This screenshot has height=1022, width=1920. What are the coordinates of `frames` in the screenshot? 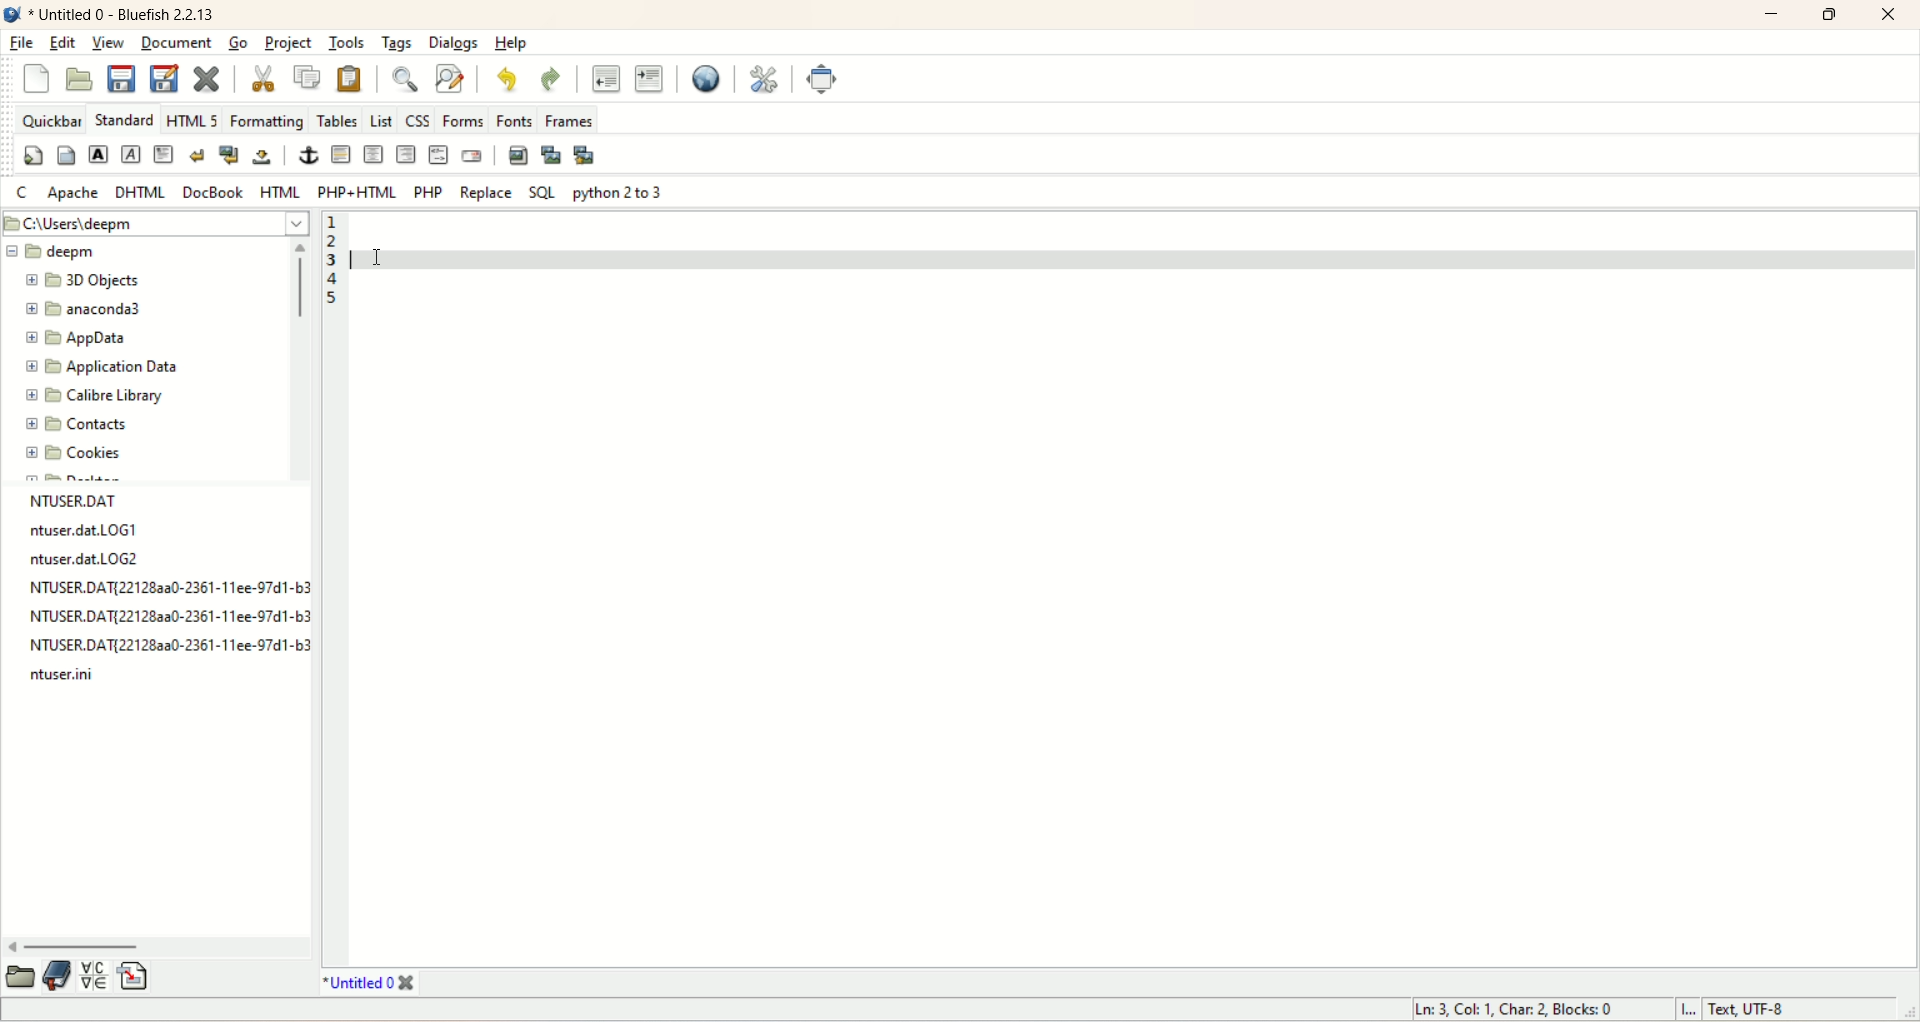 It's located at (568, 118).